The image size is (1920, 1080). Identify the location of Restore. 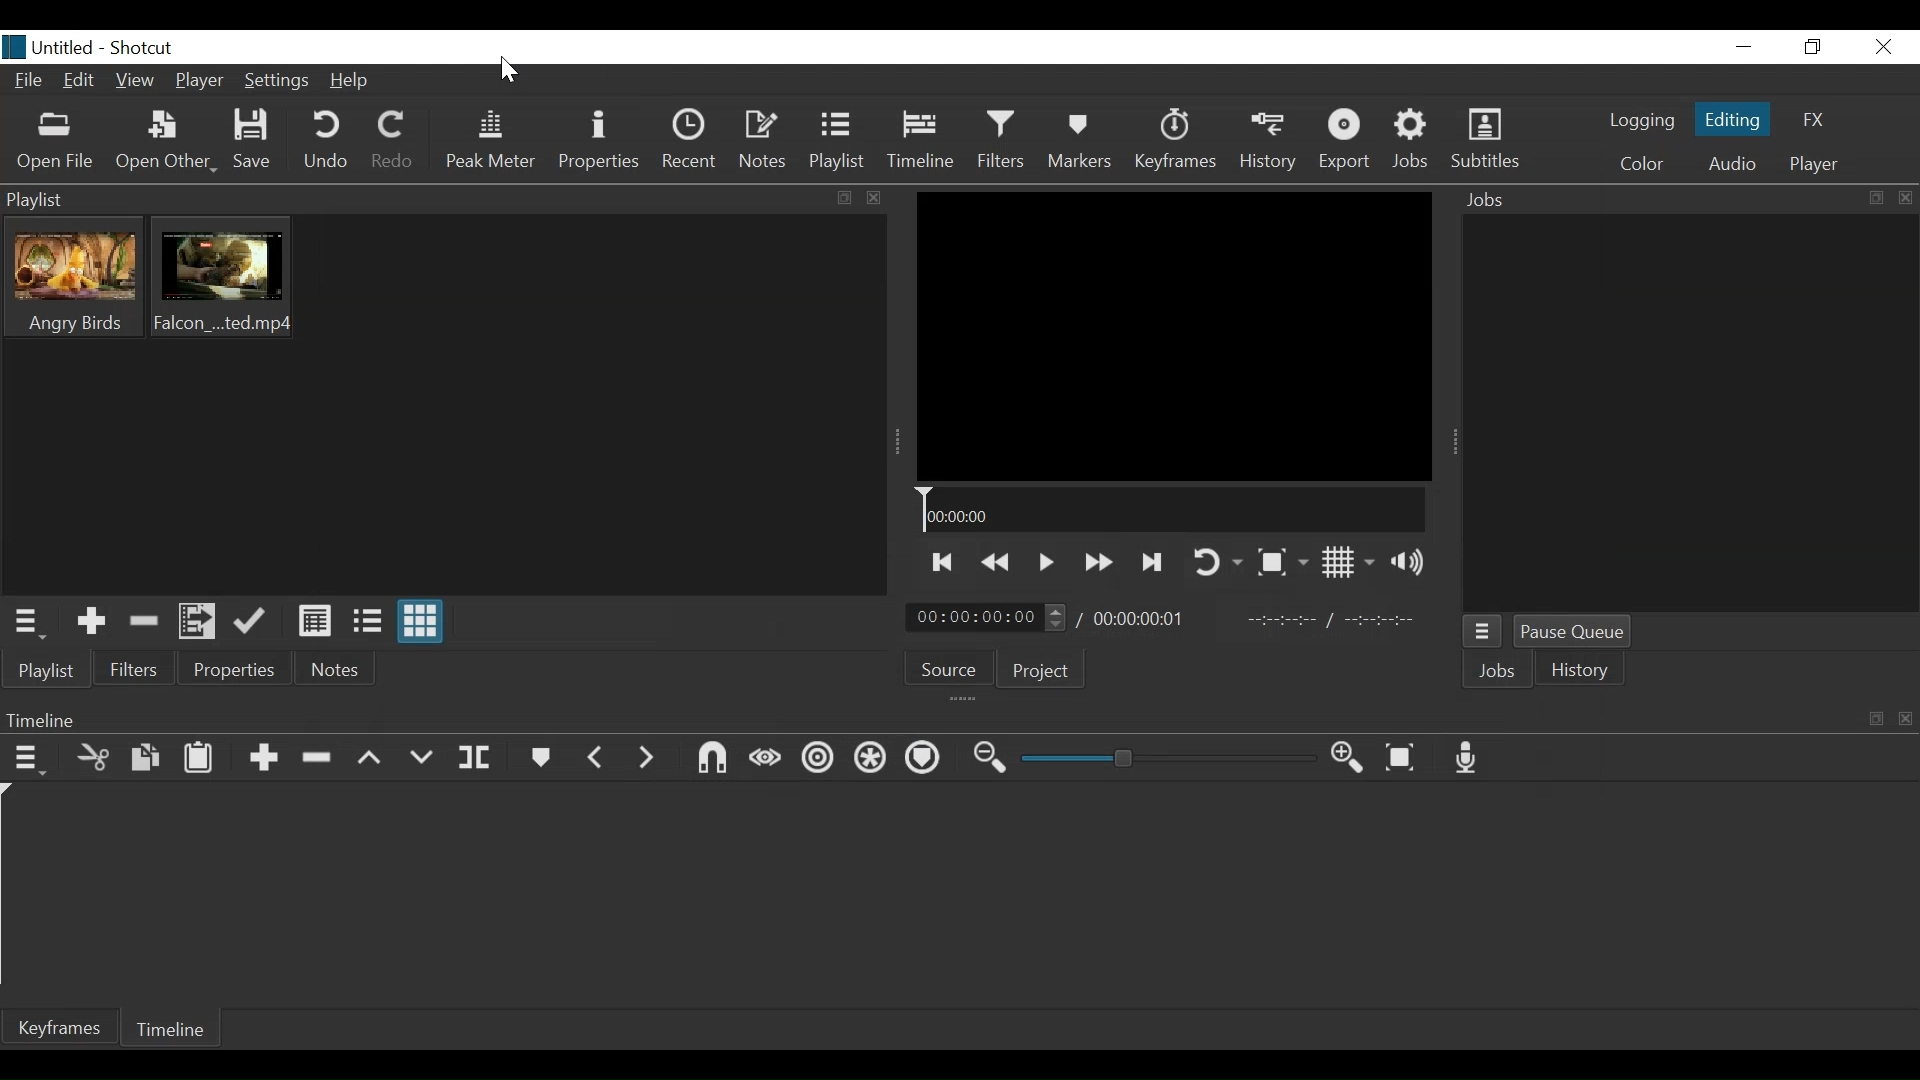
(1814, 46).